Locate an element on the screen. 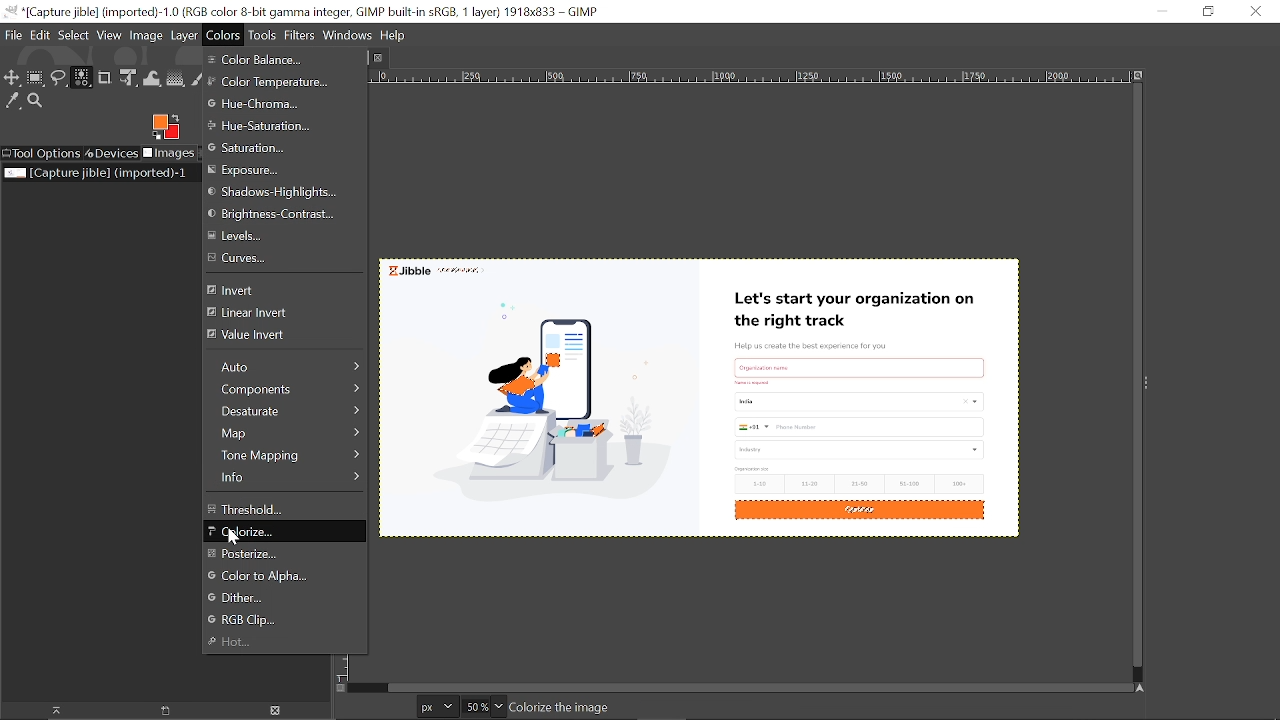 This screenshot has width=1280, height=720. RGB clip is located at coordinates (288, 620).